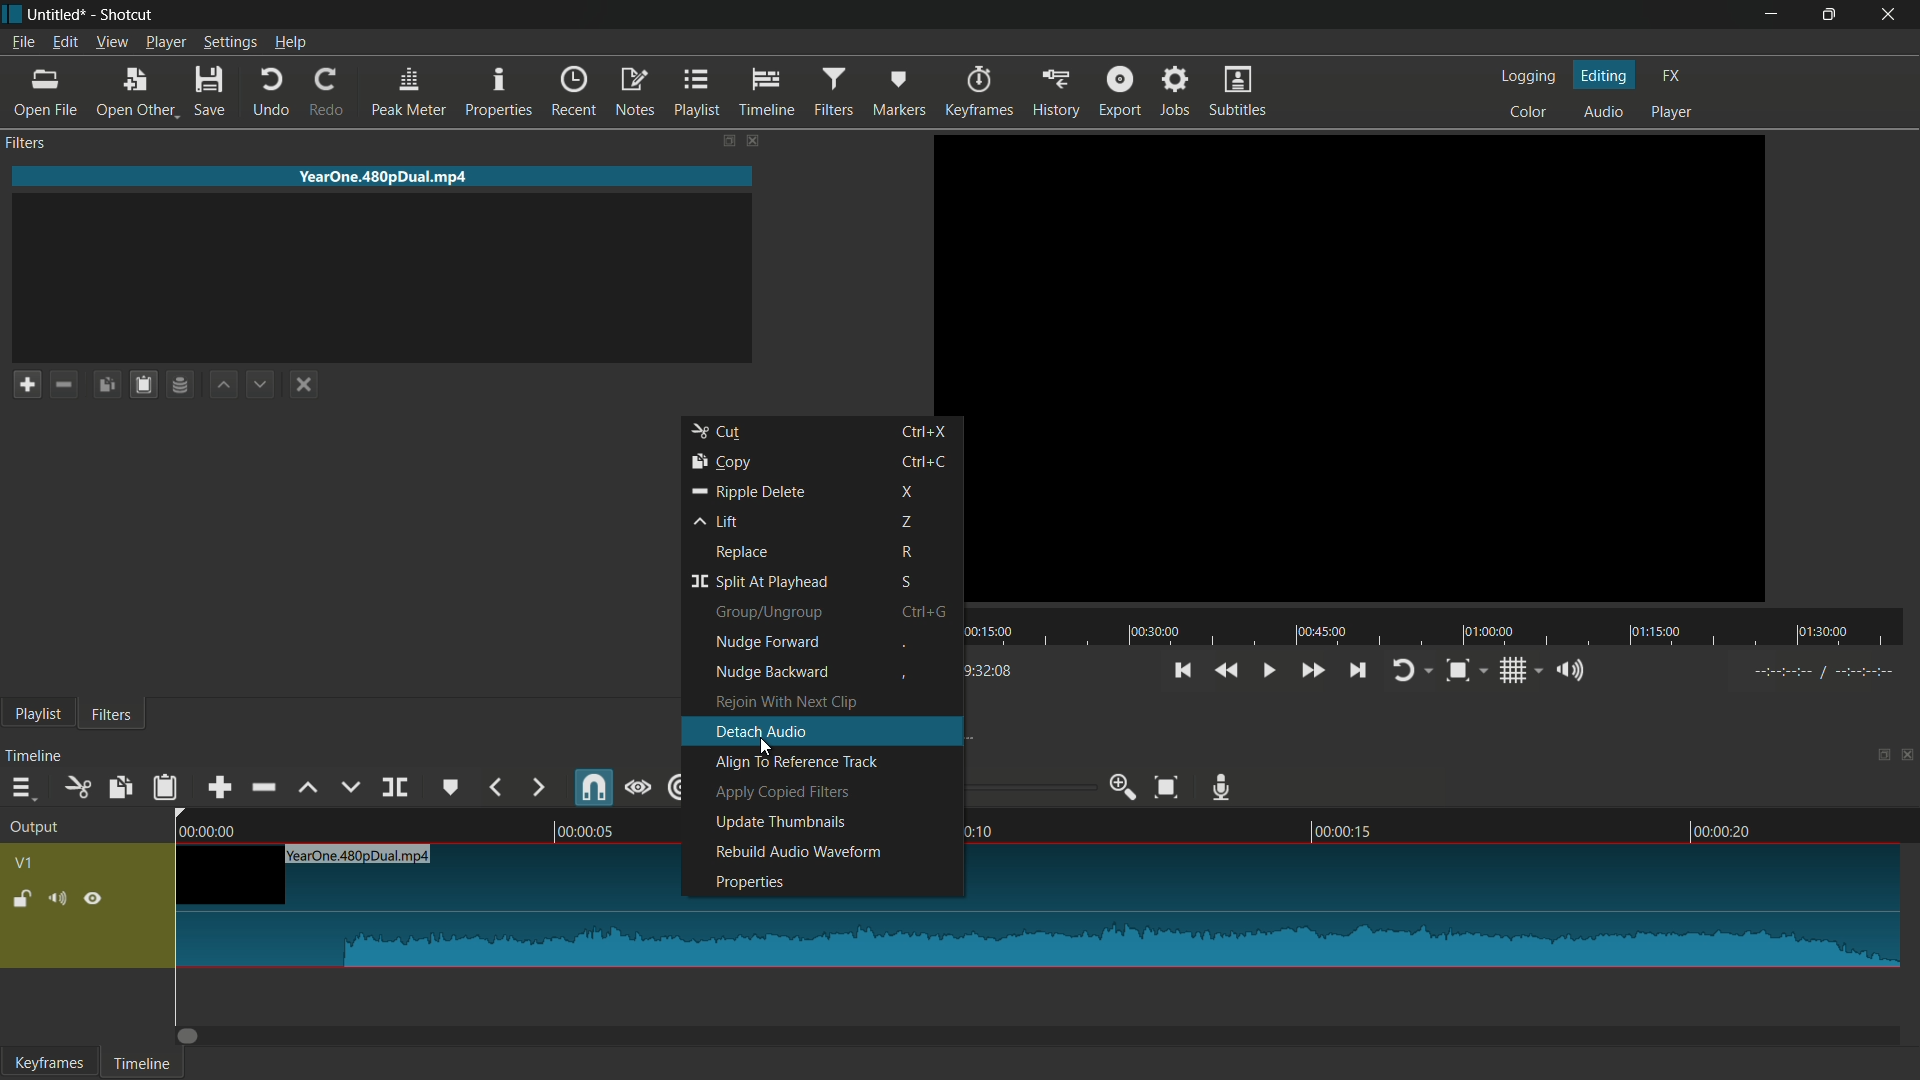 This screenshot has height=1080, width=1920. Describe the element at coordinates (1155, 632) in the screenshot. I see `00:30:00` at that location.